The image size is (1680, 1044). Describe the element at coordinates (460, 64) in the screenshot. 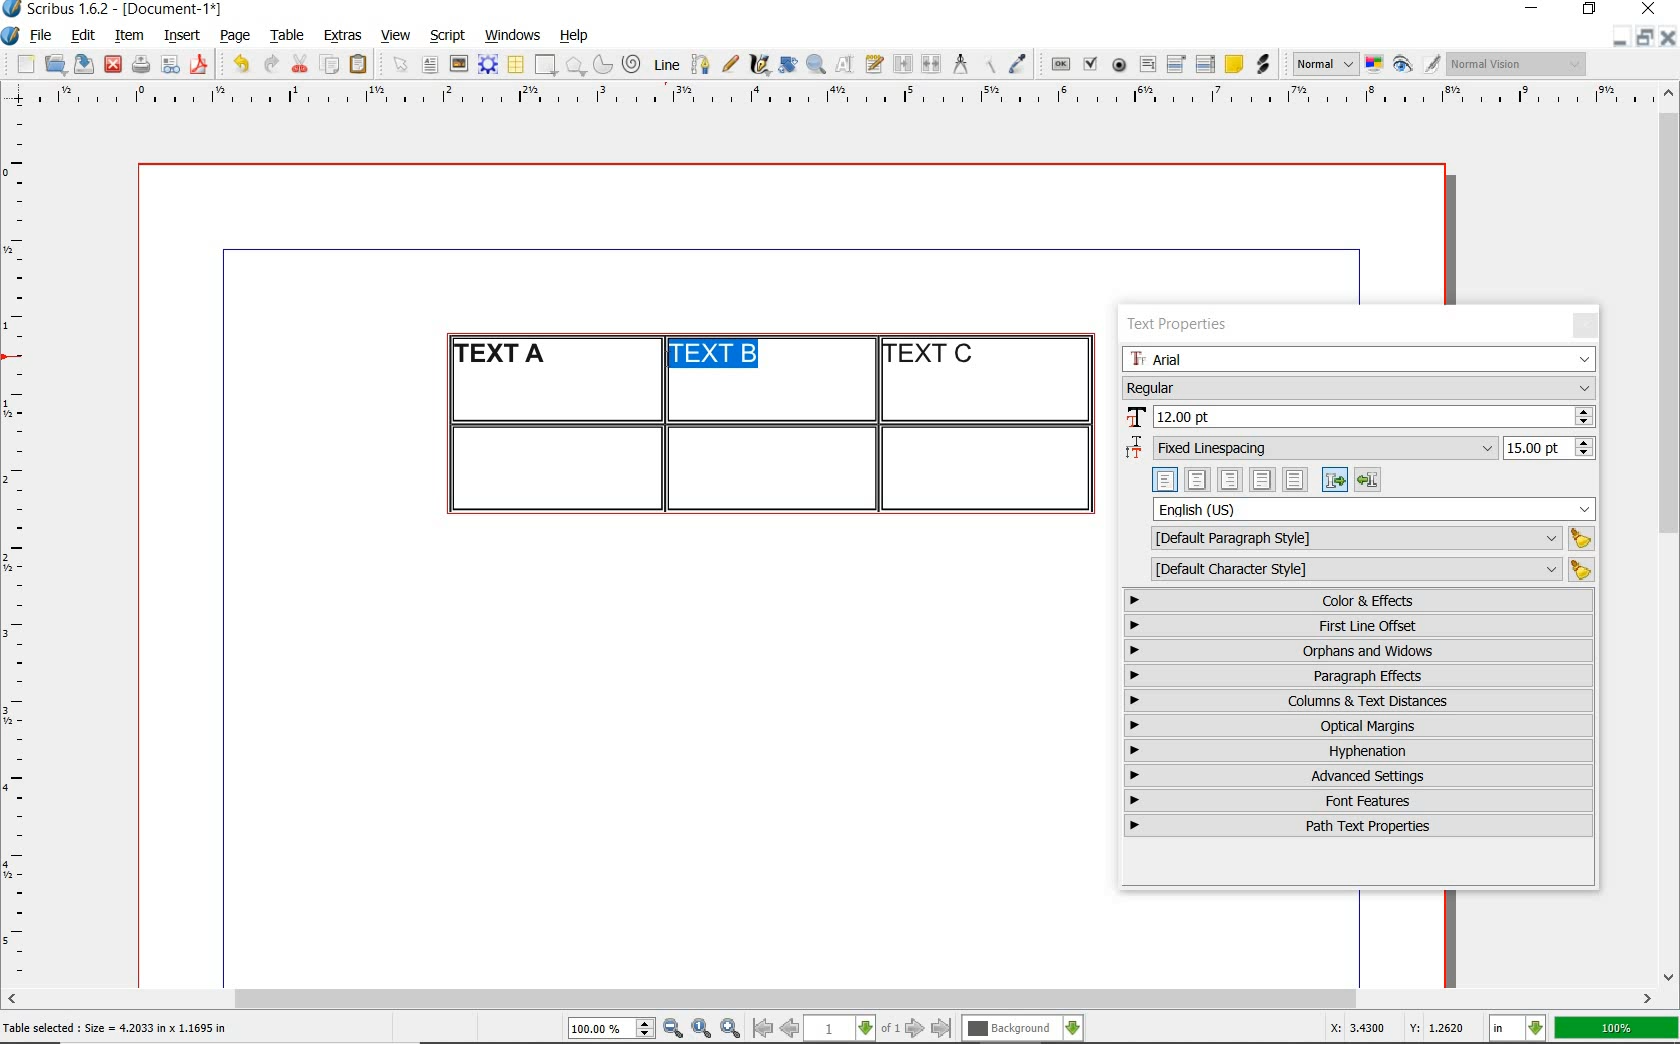

I see `image frame` at that location.